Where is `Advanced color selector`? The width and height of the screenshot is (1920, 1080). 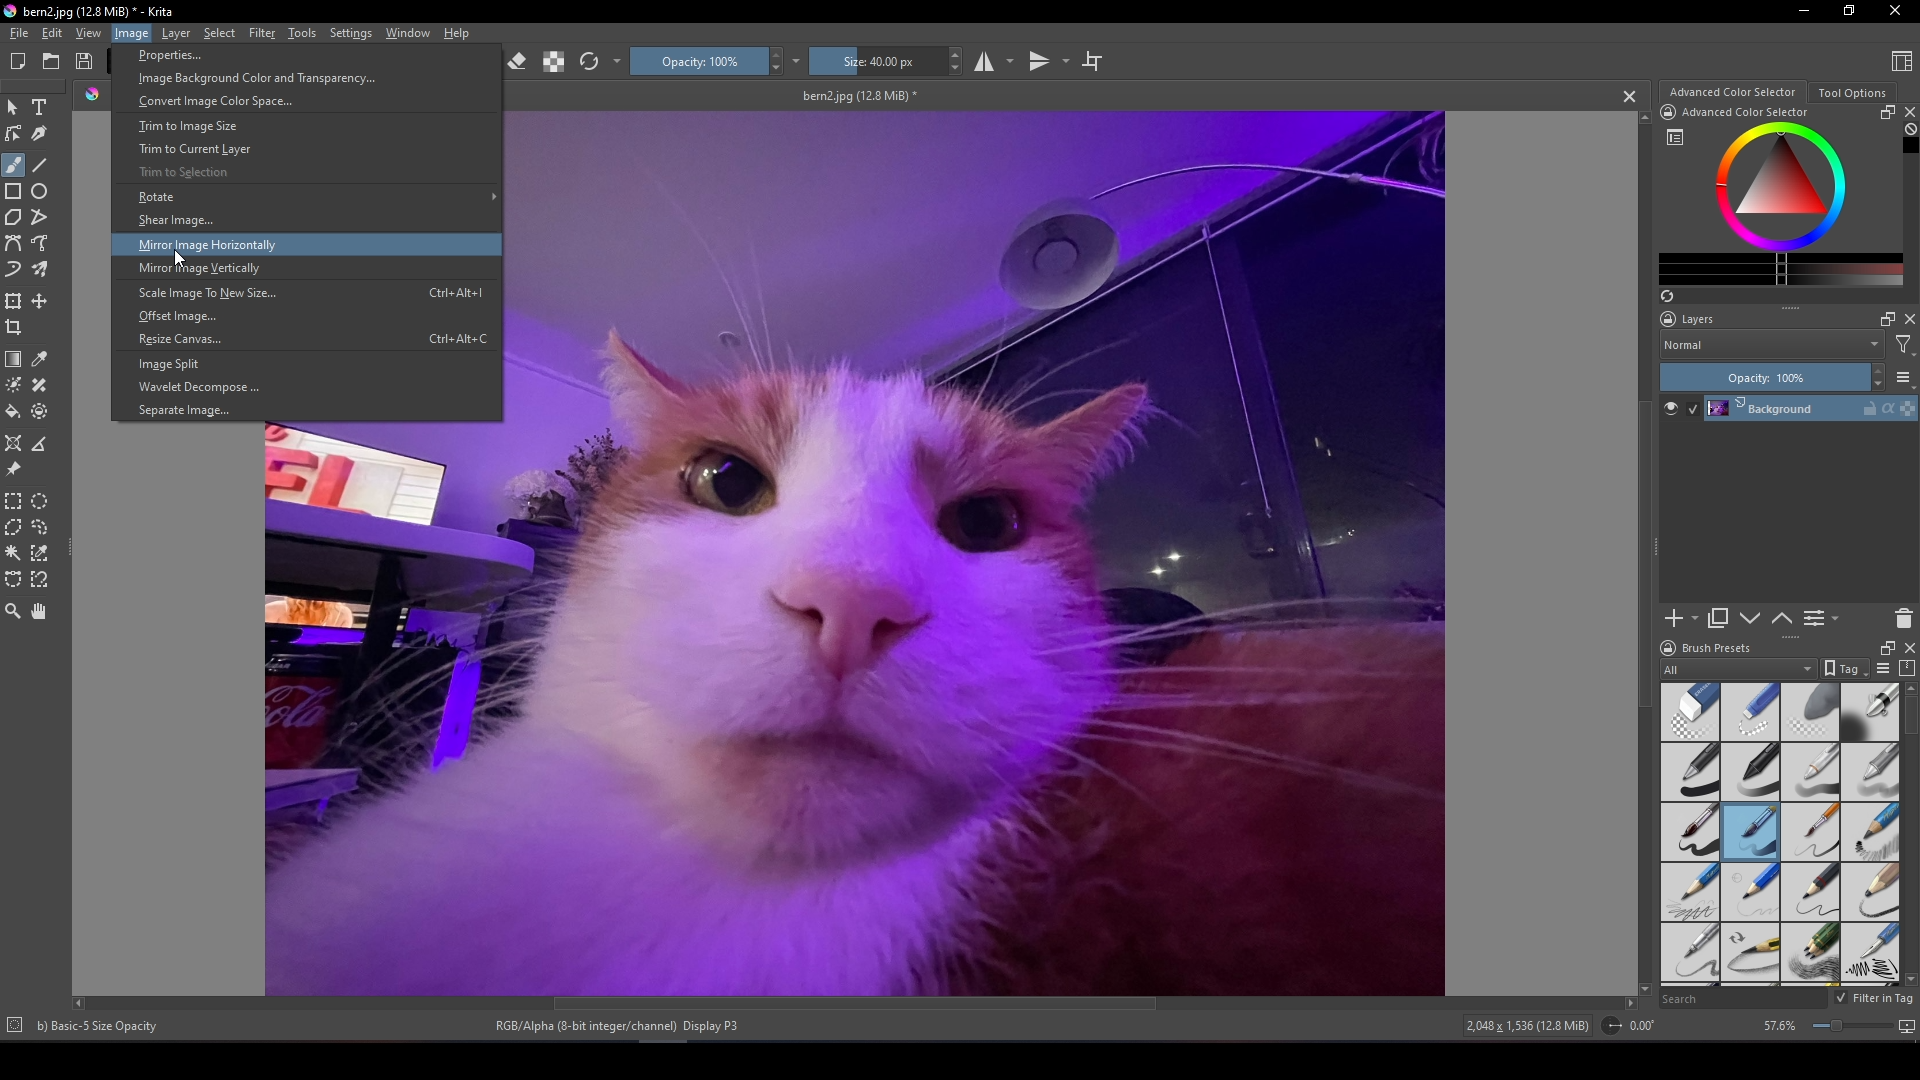 Advanced color selector is located at coordinates (1746, 112).